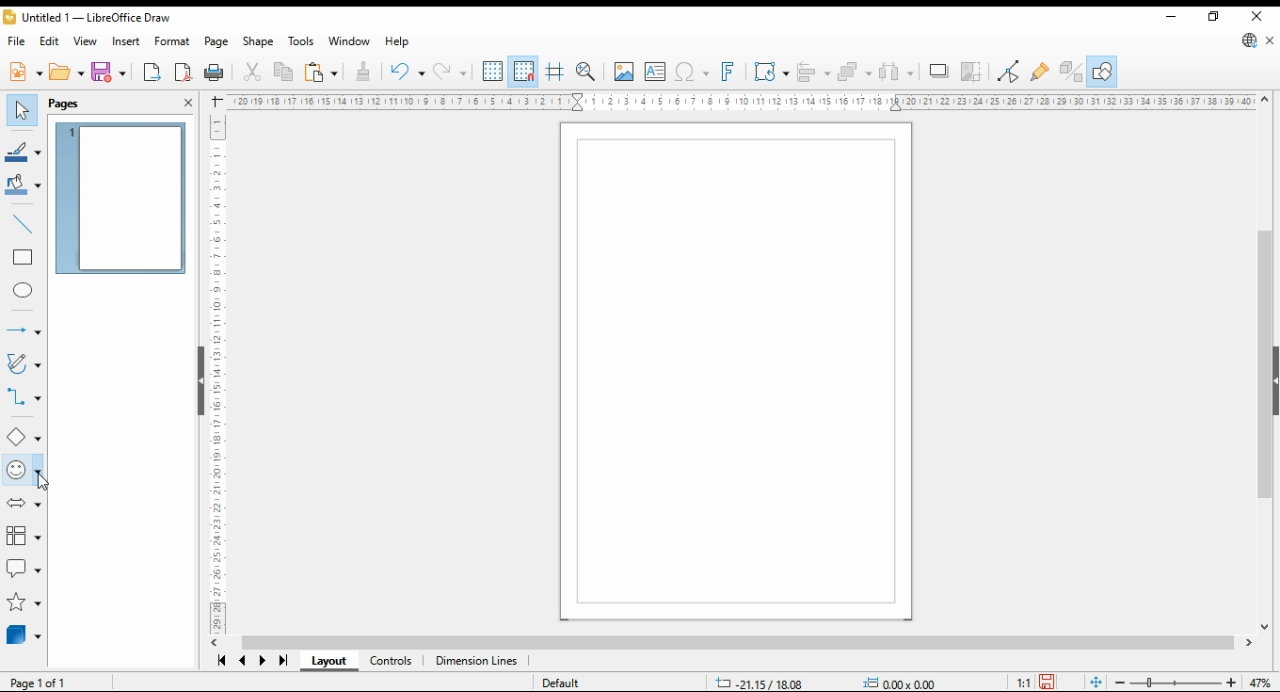 This screenshot has height=692, width=1280. What do you see at coordinates (86, 41) in the screenshot?
I see `view` at bounding box center [86, 41].